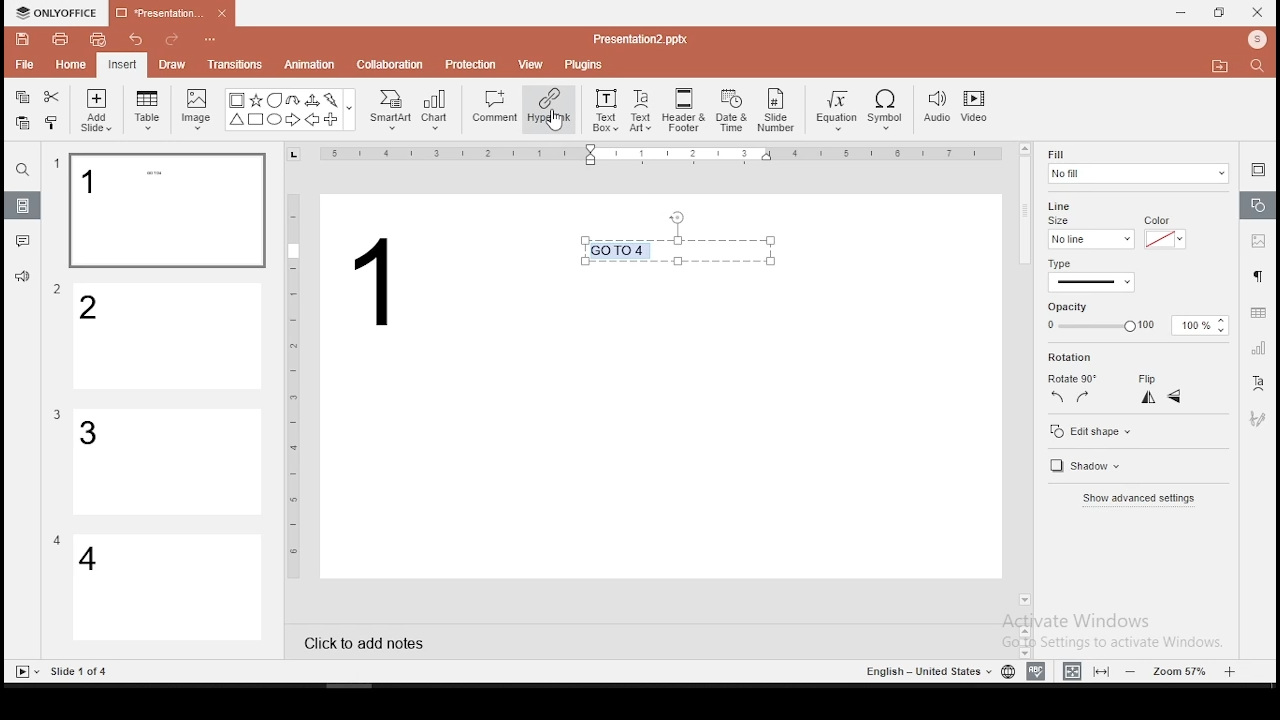 This screenshot has height=720, width=1280. What do you see at coordinates (23, 241) in the screenshot?
I see `comments` at bounding box center [23, 241].